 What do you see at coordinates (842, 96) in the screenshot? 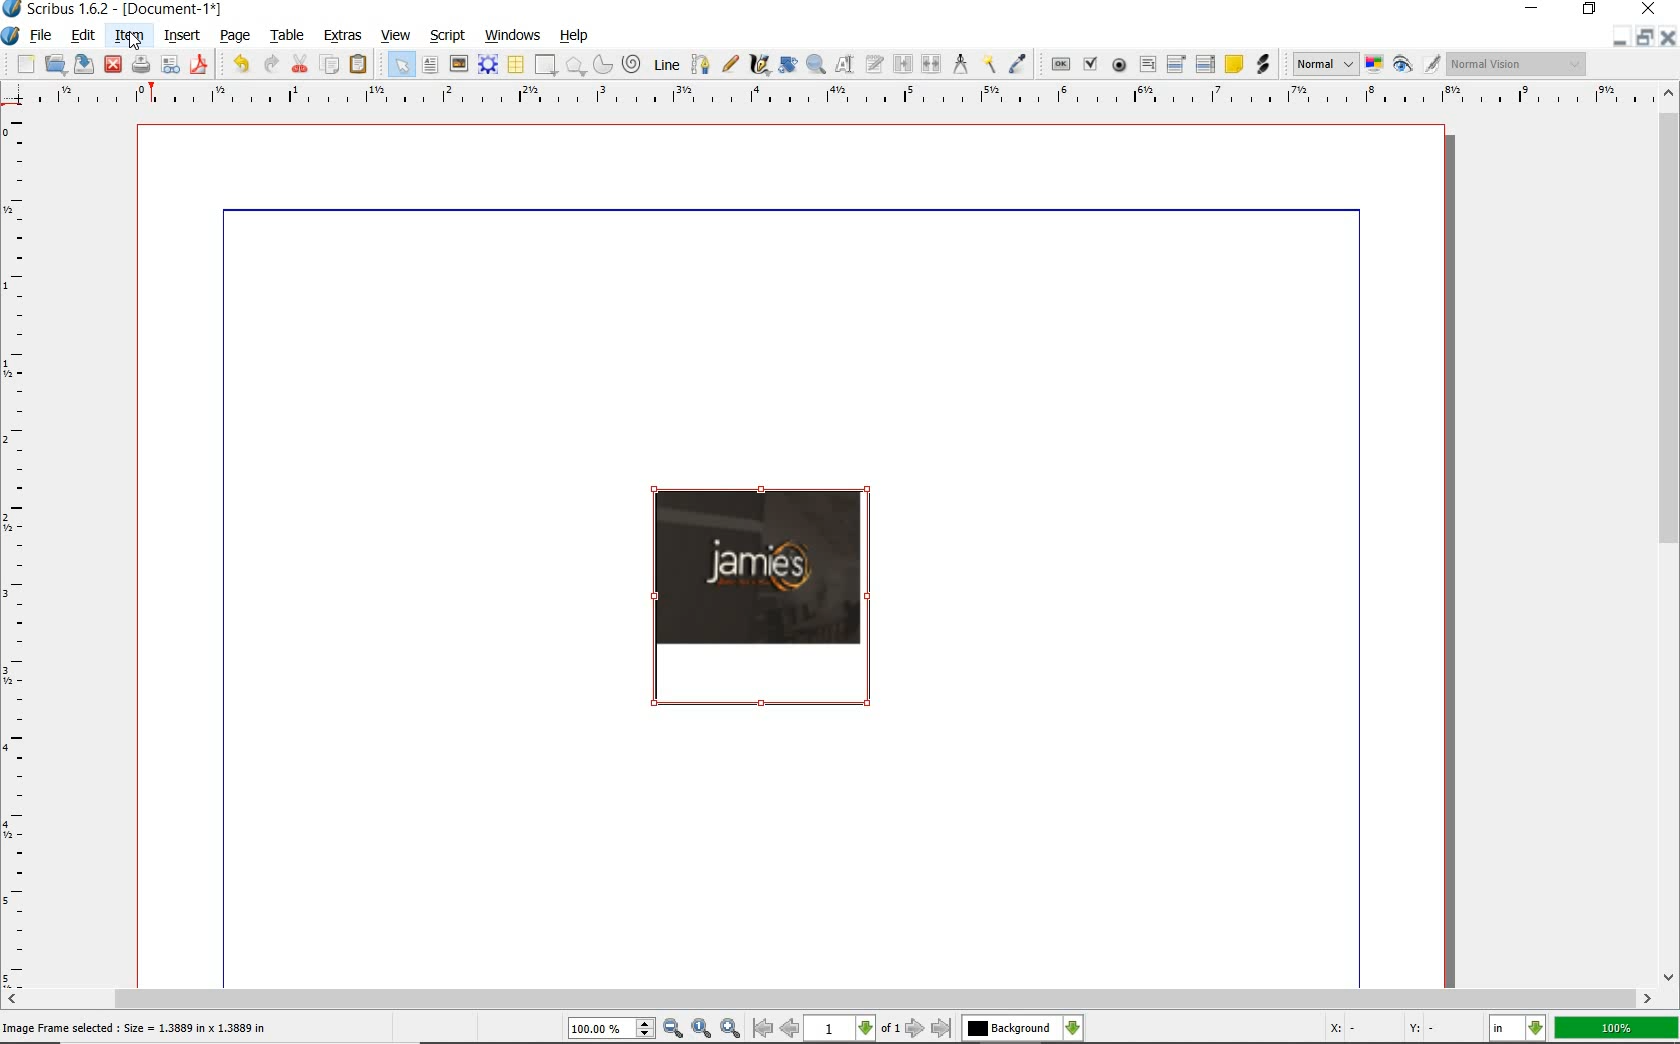
I see `Horizontal Margin` at bounding box center [842, 96].